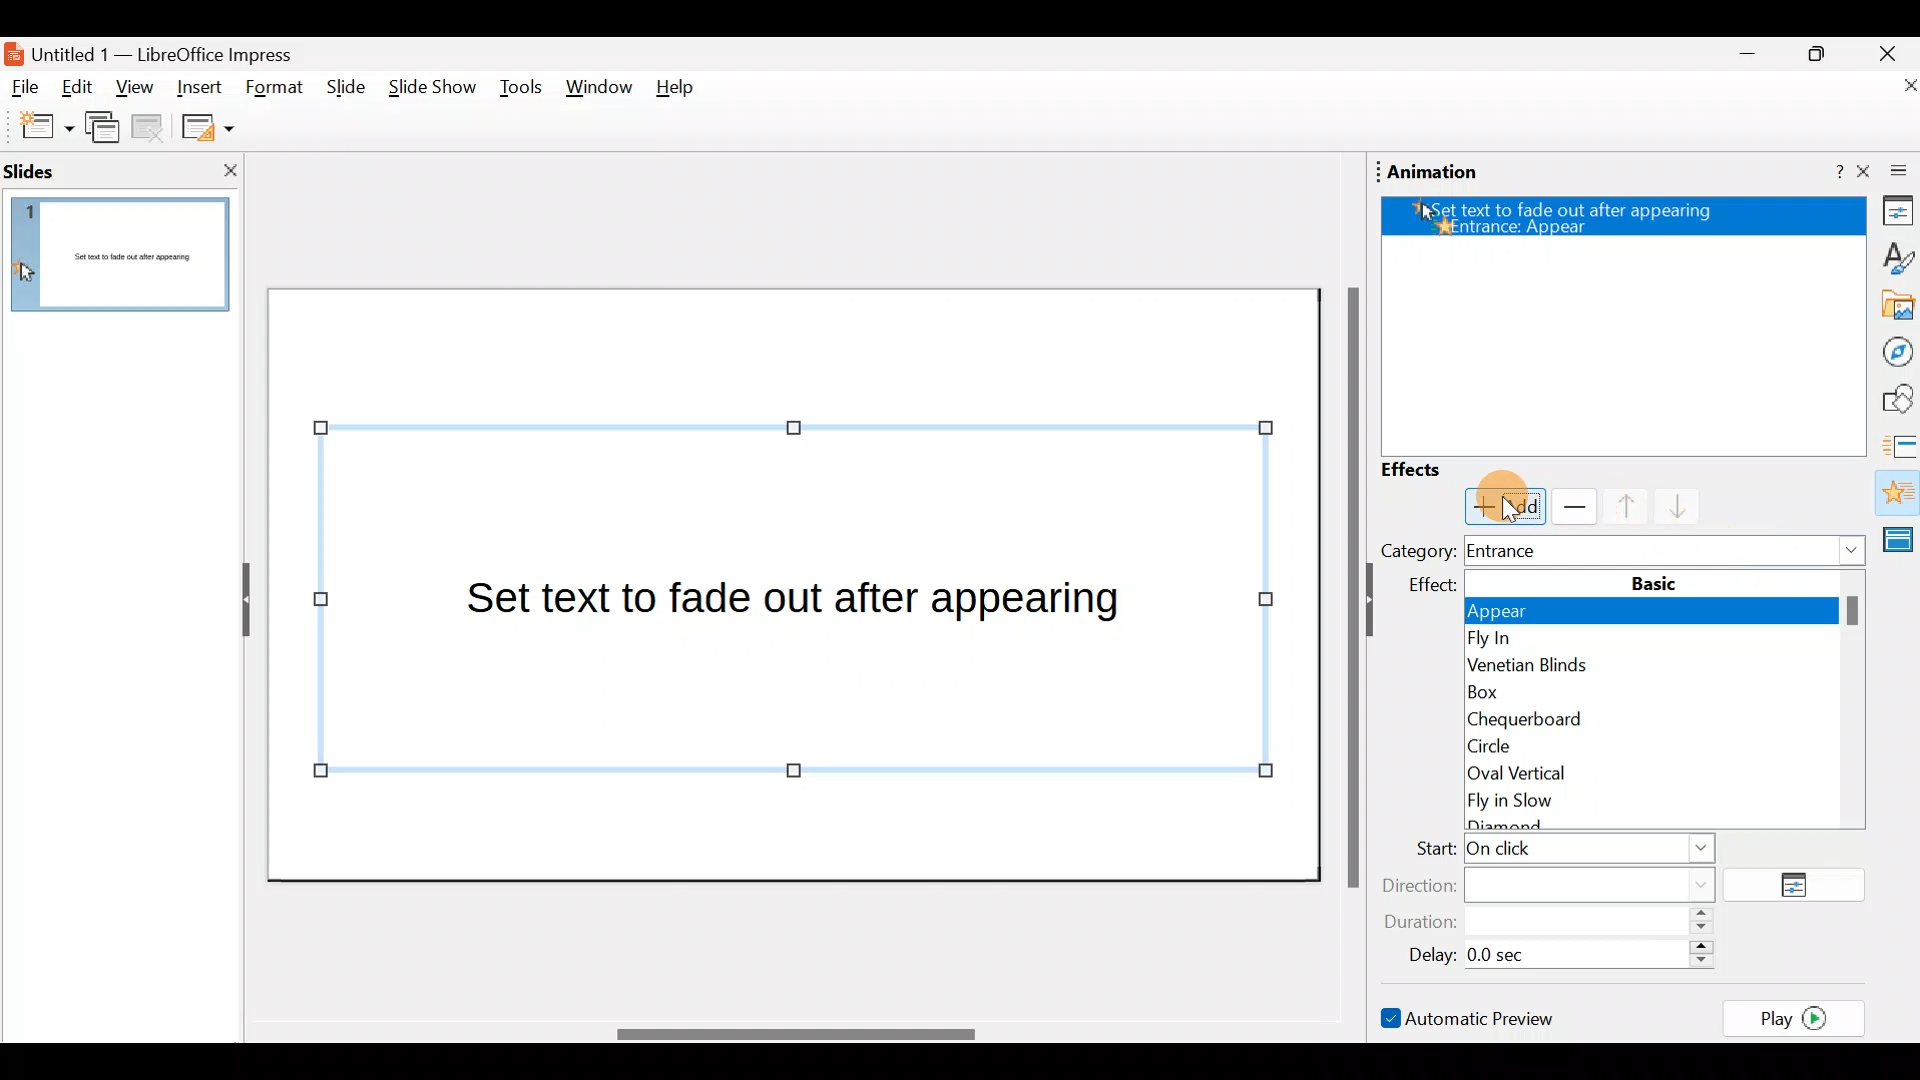 This screenshot has height=1080, width=1920. Describe the element at coordinates (275, 89) in the screenshot. I see `Format` at that location.